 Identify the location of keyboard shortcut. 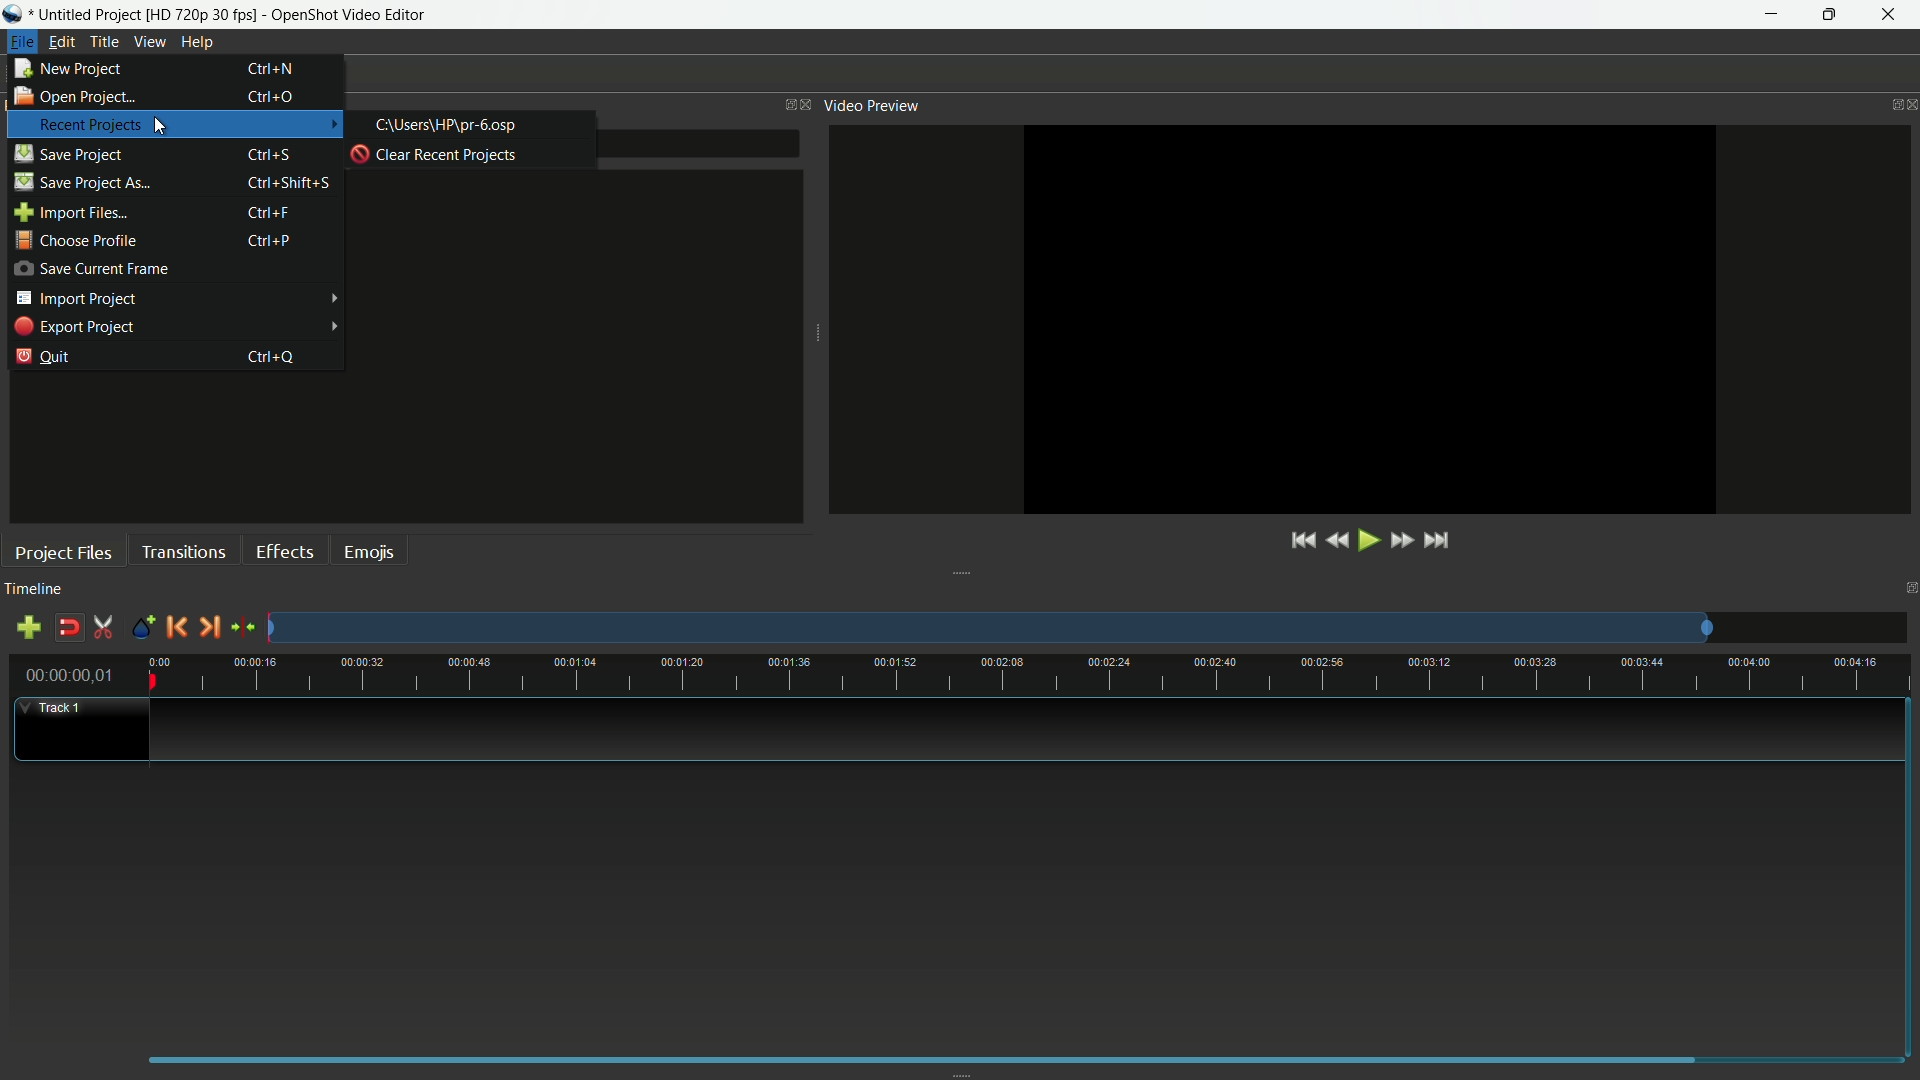
(268, 240).